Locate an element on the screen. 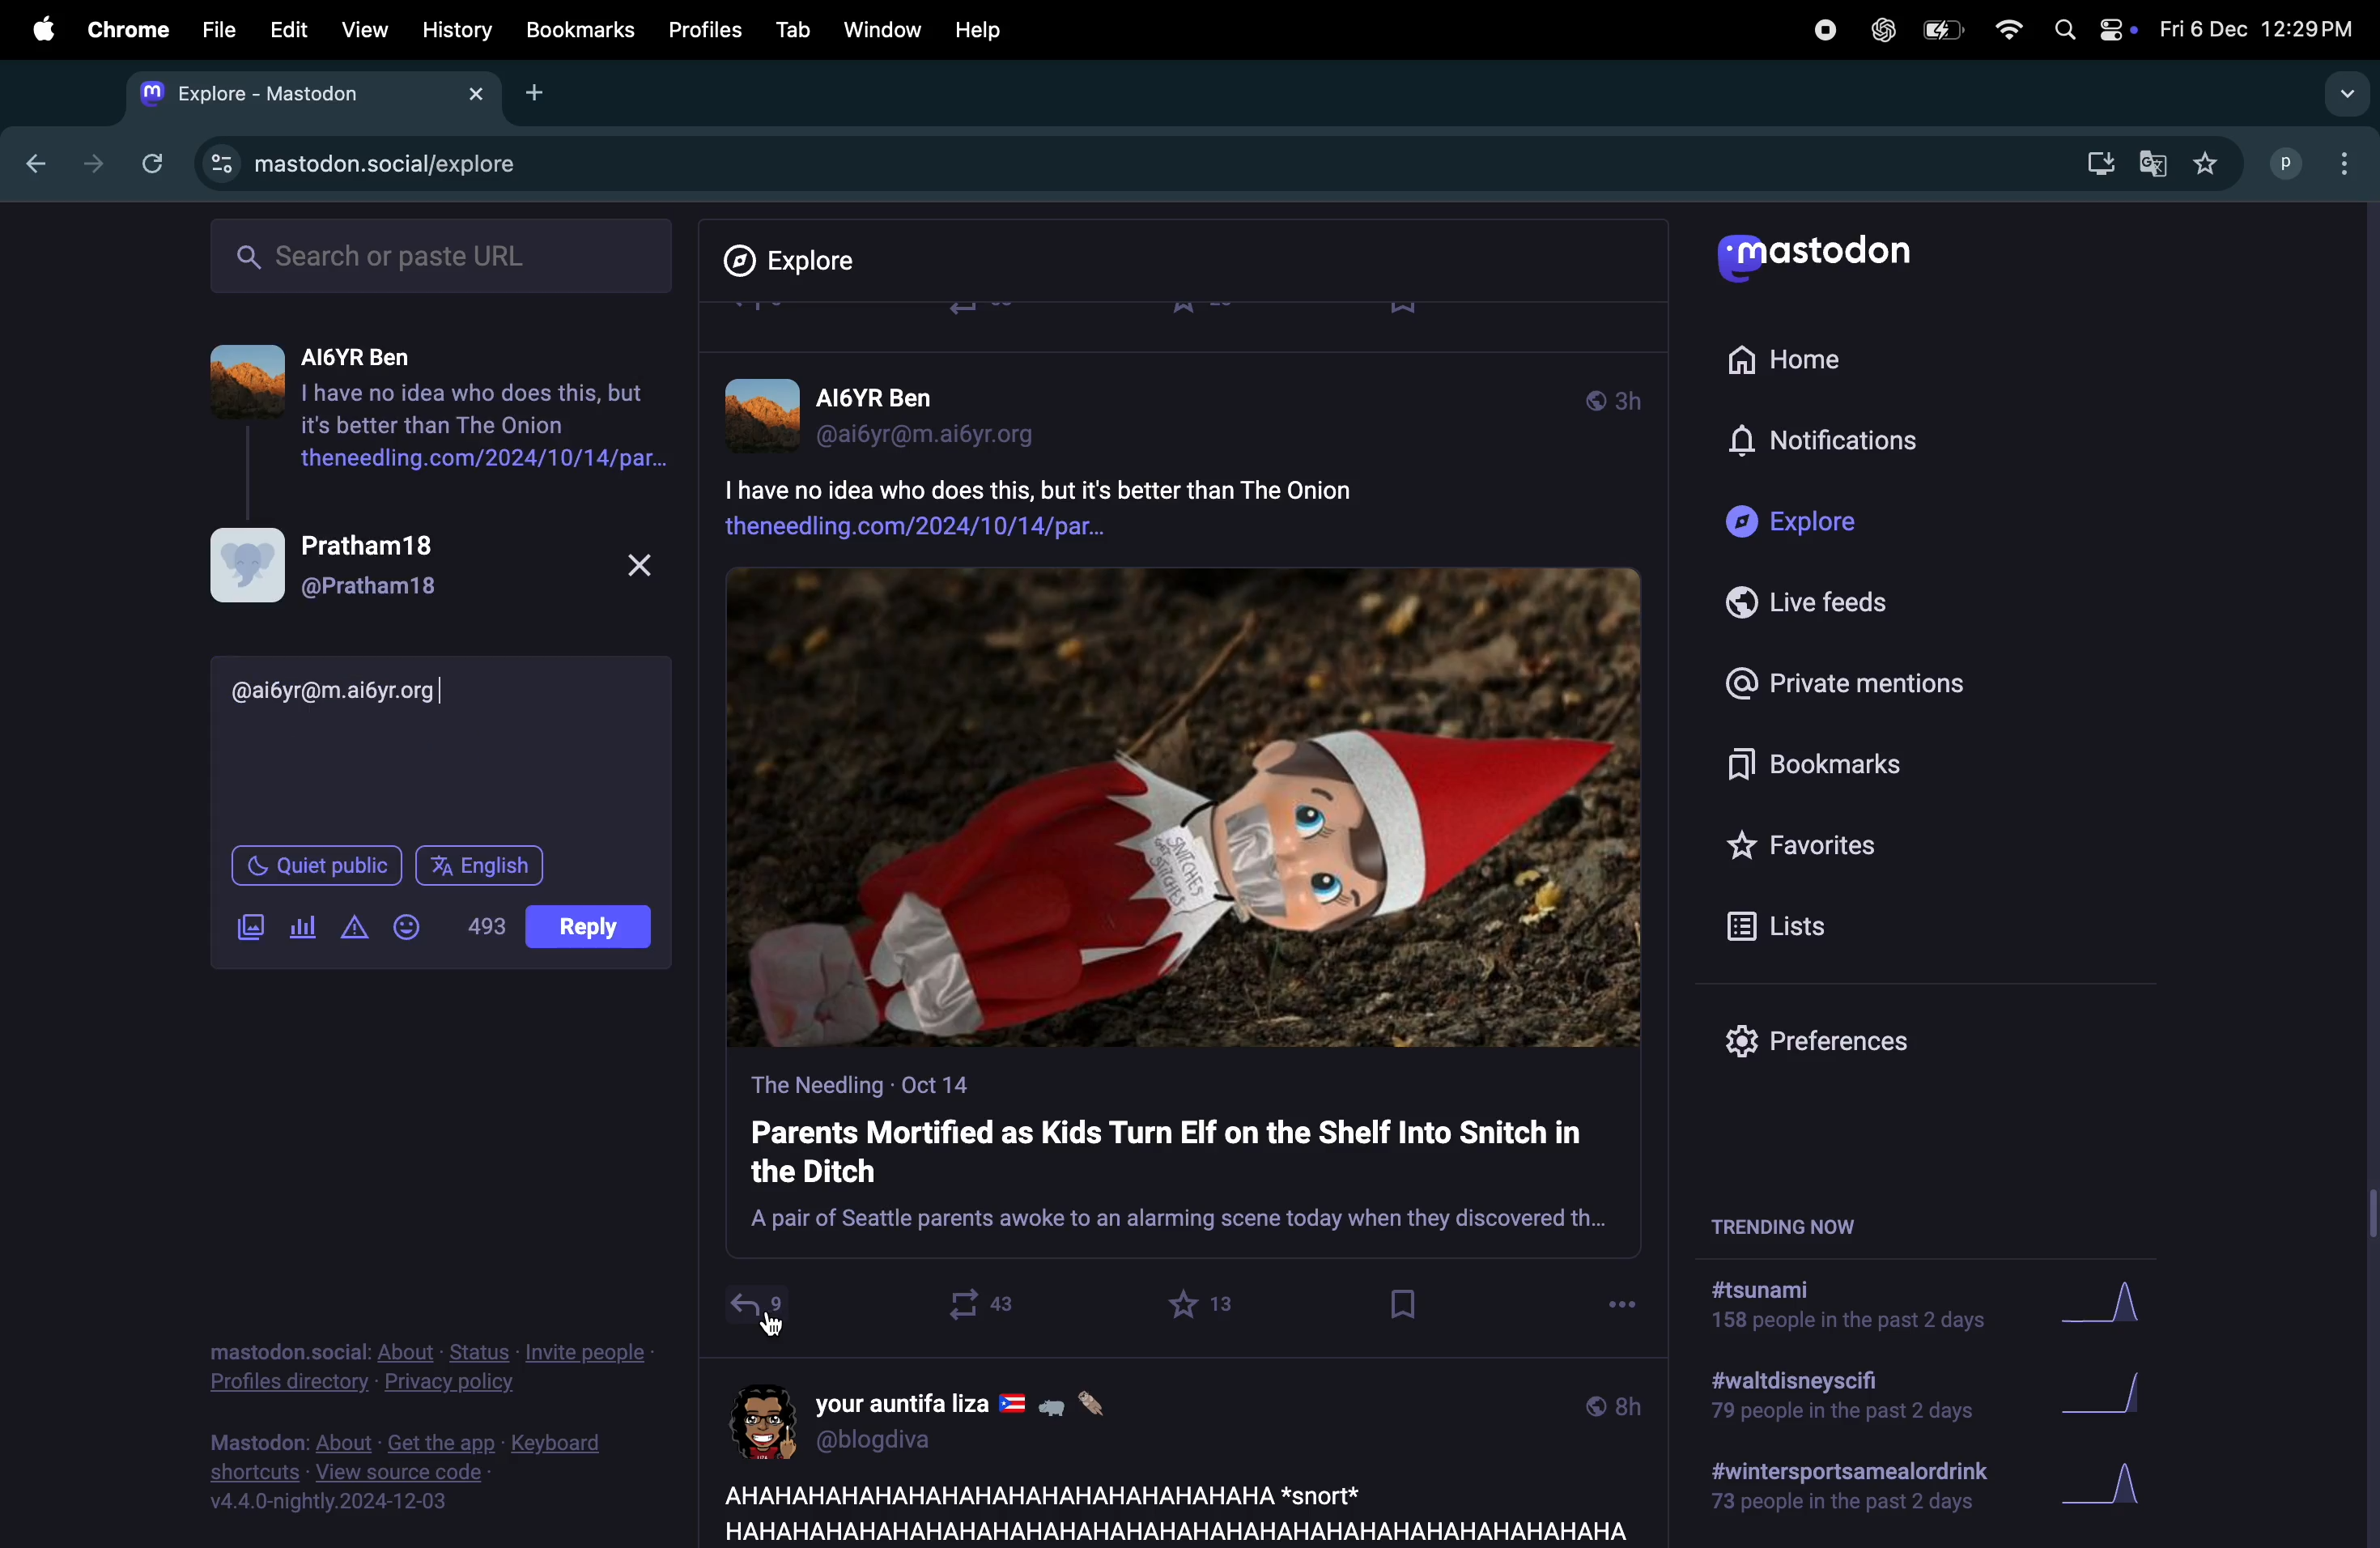  user profile is located at coordinates (899, 411).